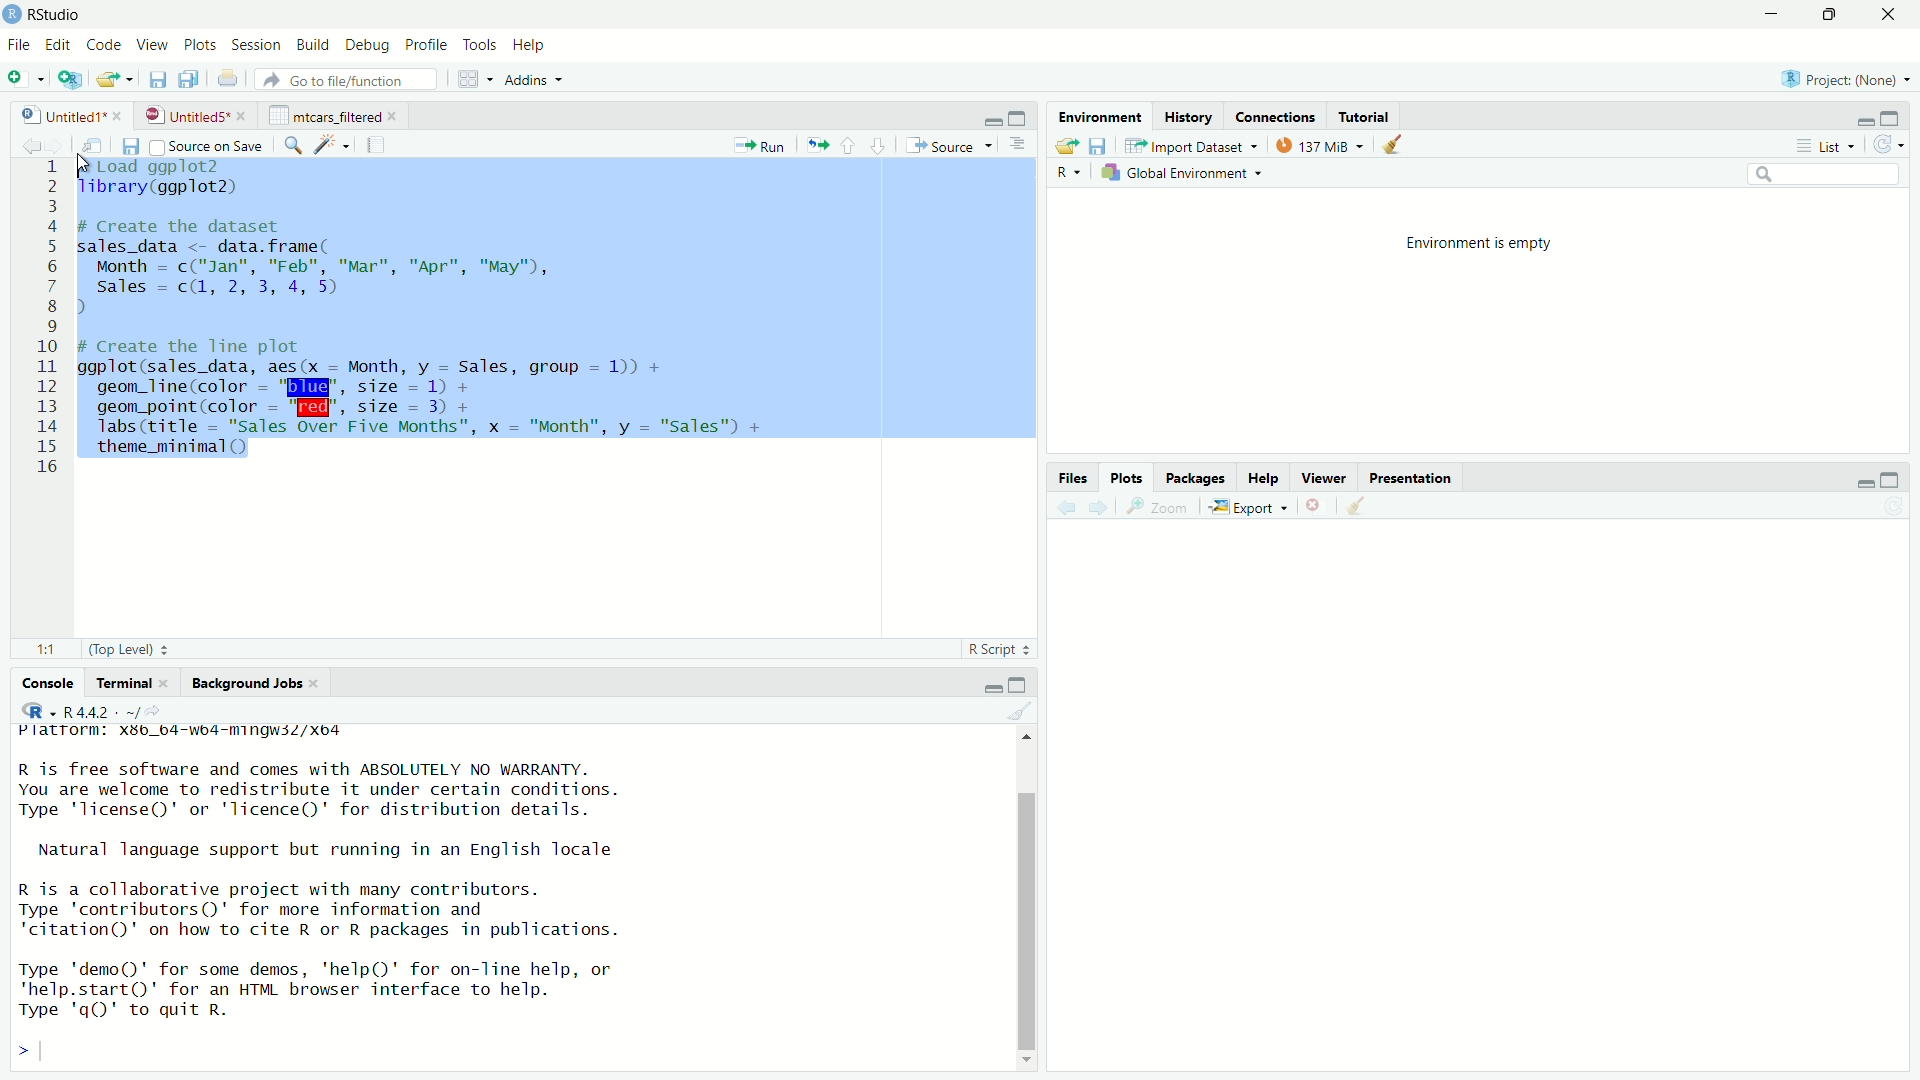 This screenshot has height=1080, width=1920. What do you see at coordinates (761, 146) in the screenshot?
I see `run current file` at bounding box center [761, 146].